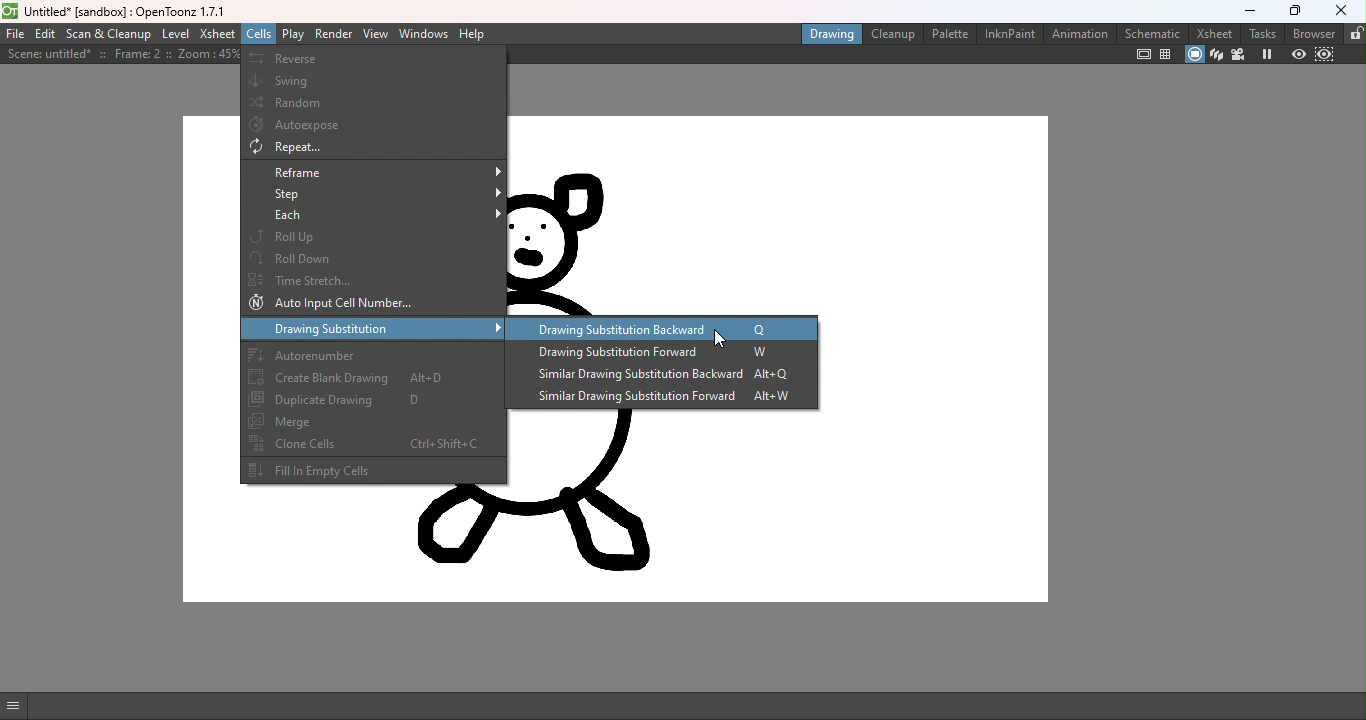 This screenshot has width=1366, height=720. I want to click on Scan & Cleanup, so click(110, 35).